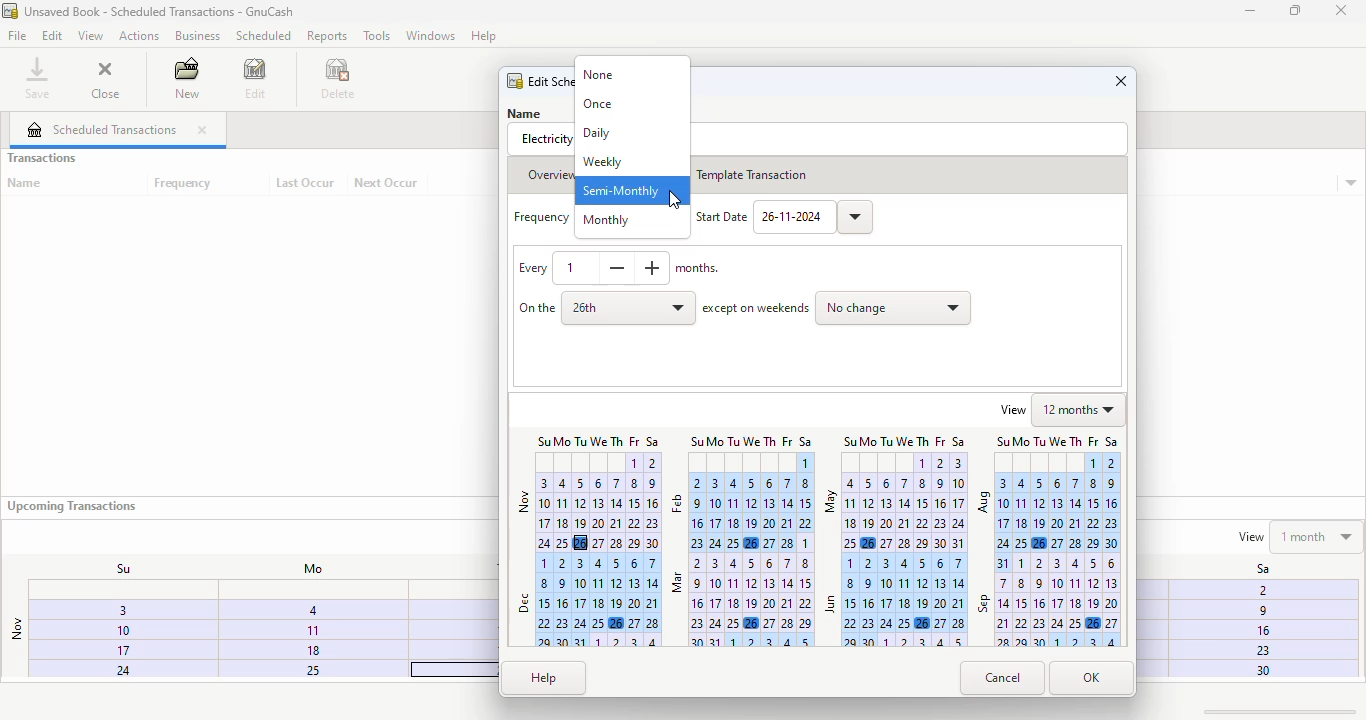  Describe the element at coordinates (71, 506) in the screenshot. I see `upcoming transactions` at that location.